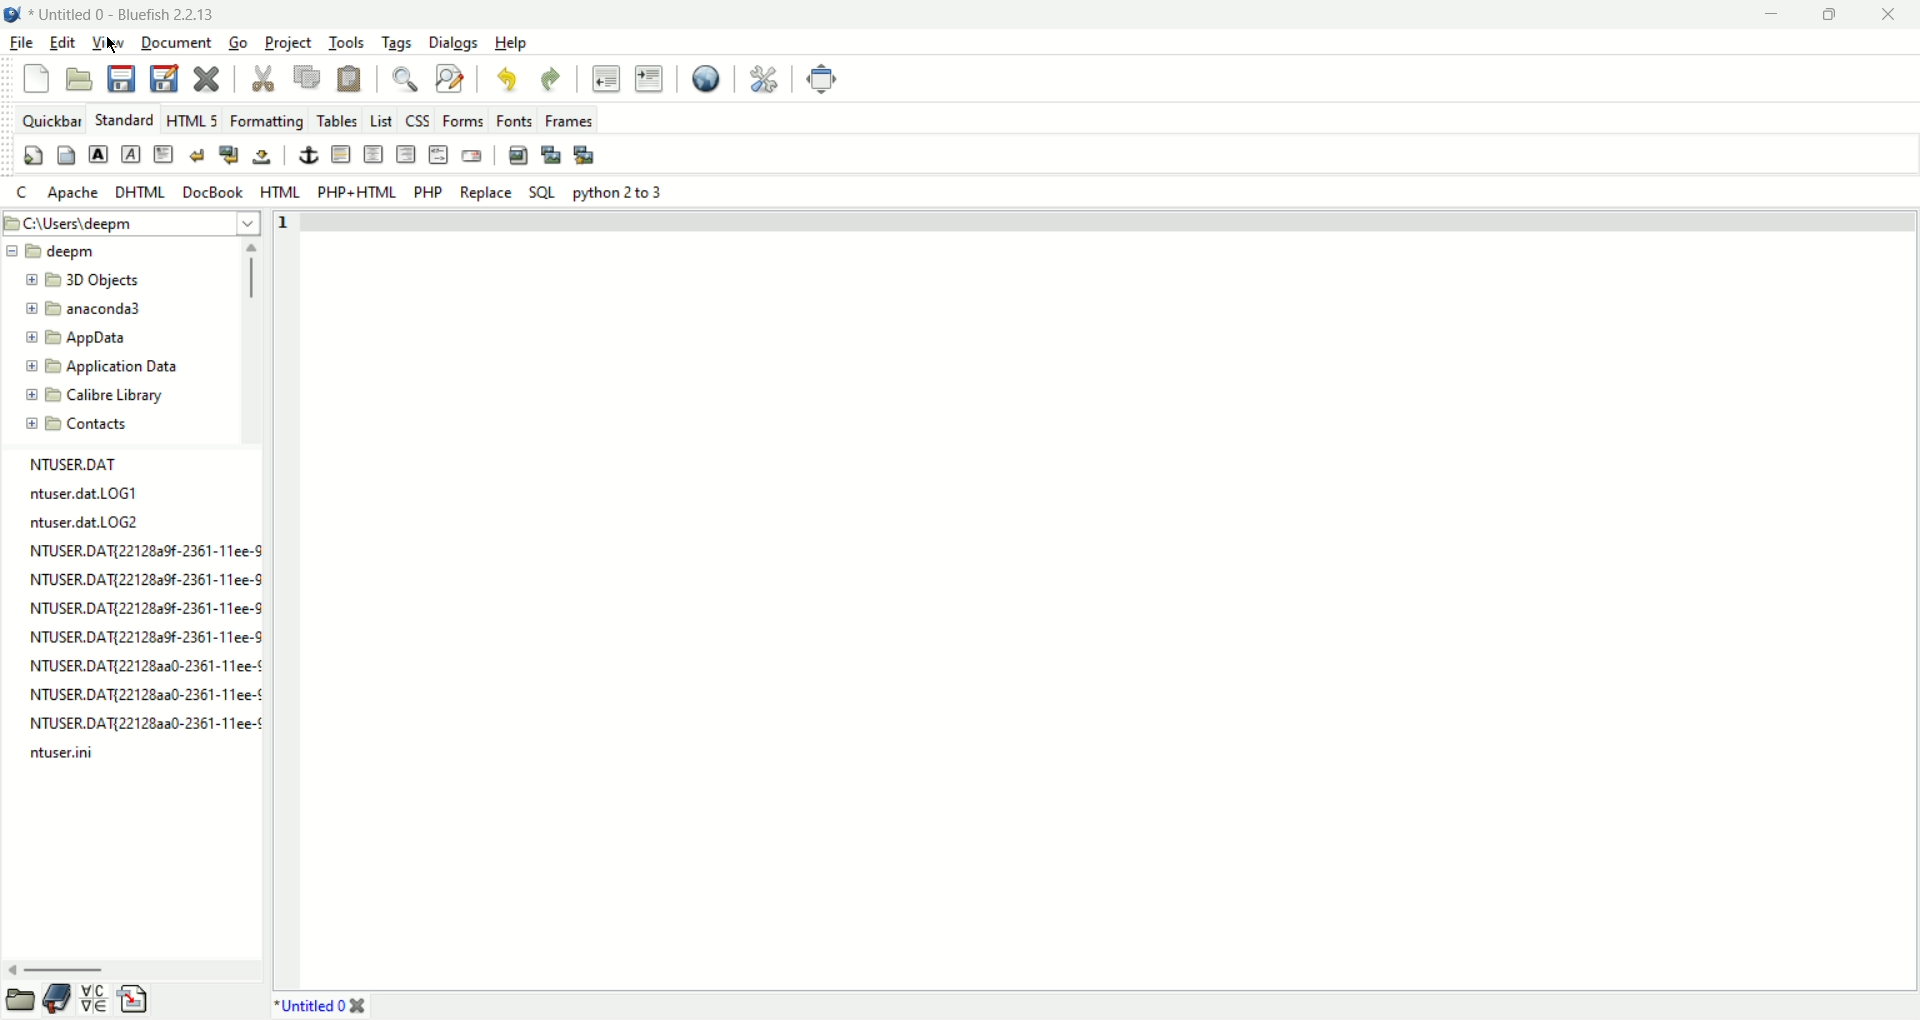 This screenshot has width=1920, height=1020. Describe the element at coordinates (310, 1007) in the screenshot. I see `document name` at that location.